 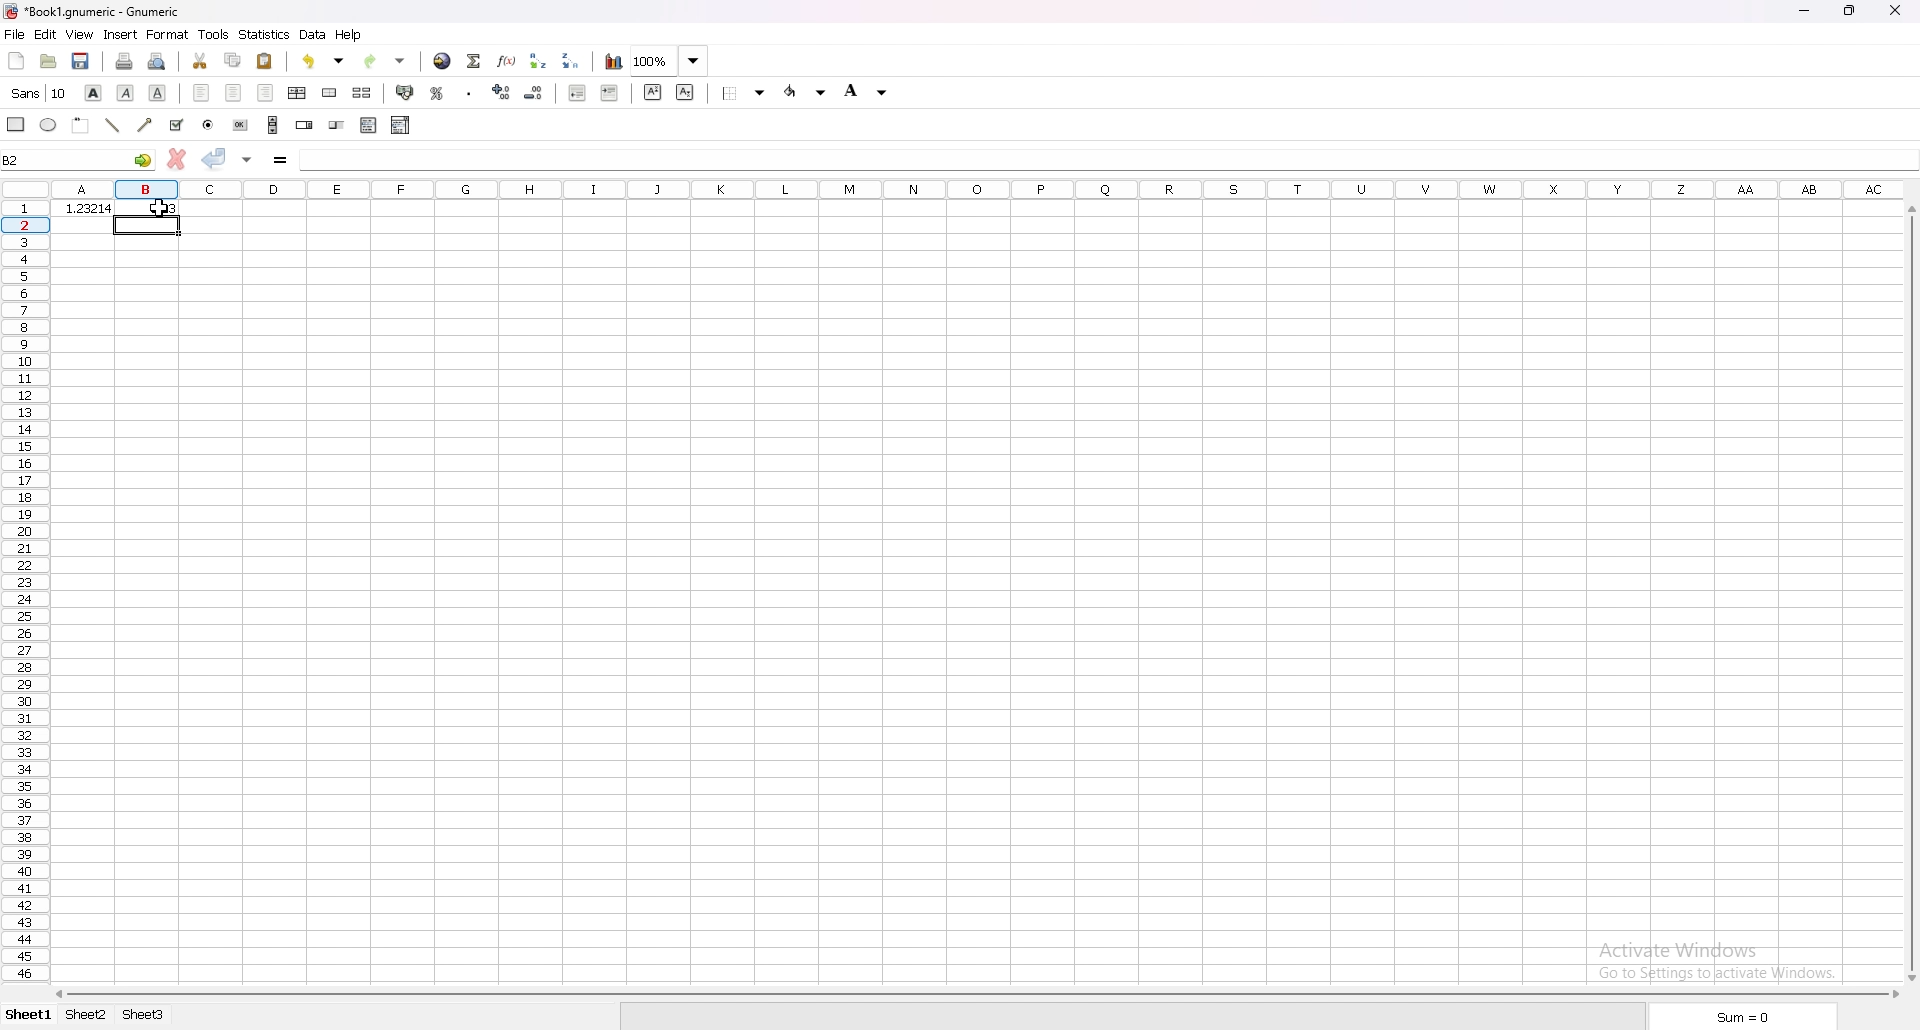 I want to click on foreground, so click(x=805, y=92).